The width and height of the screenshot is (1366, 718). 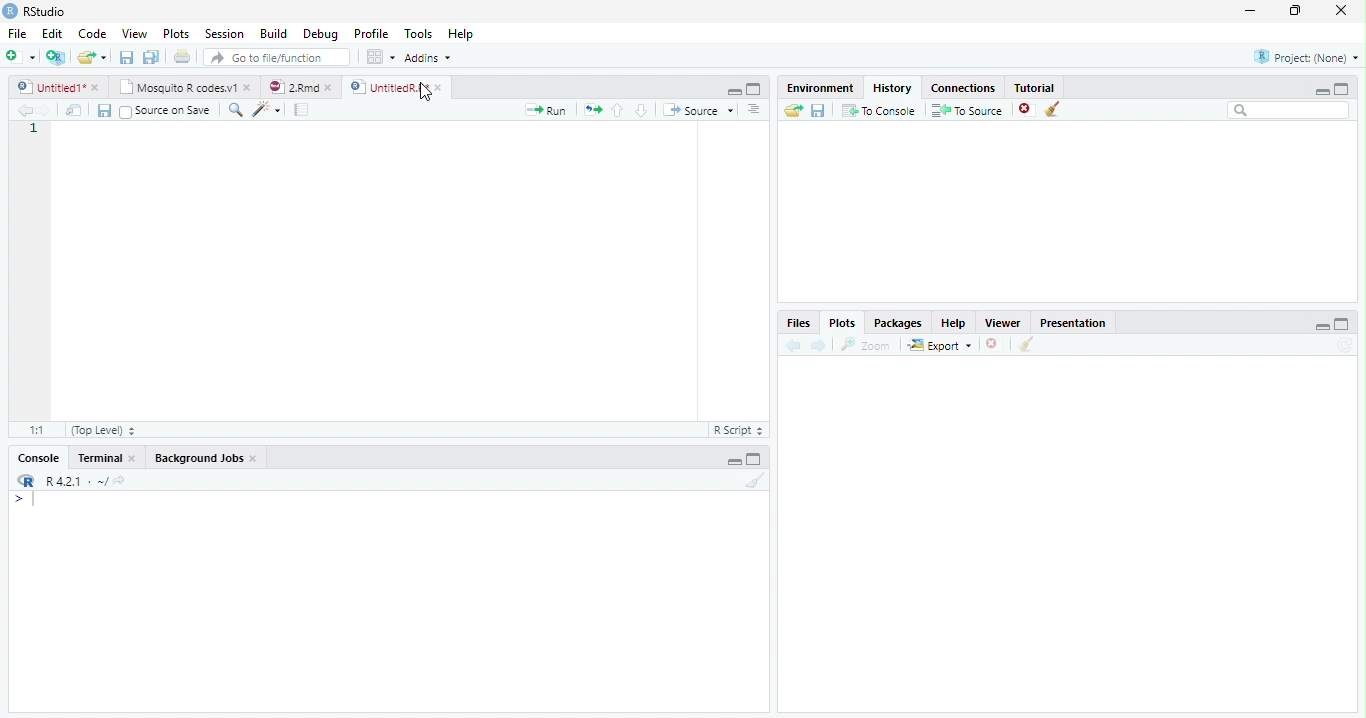 What do you see at coordinates (225, 34) in the screenshot?
I see `Session` at bounding box center [225, 34].